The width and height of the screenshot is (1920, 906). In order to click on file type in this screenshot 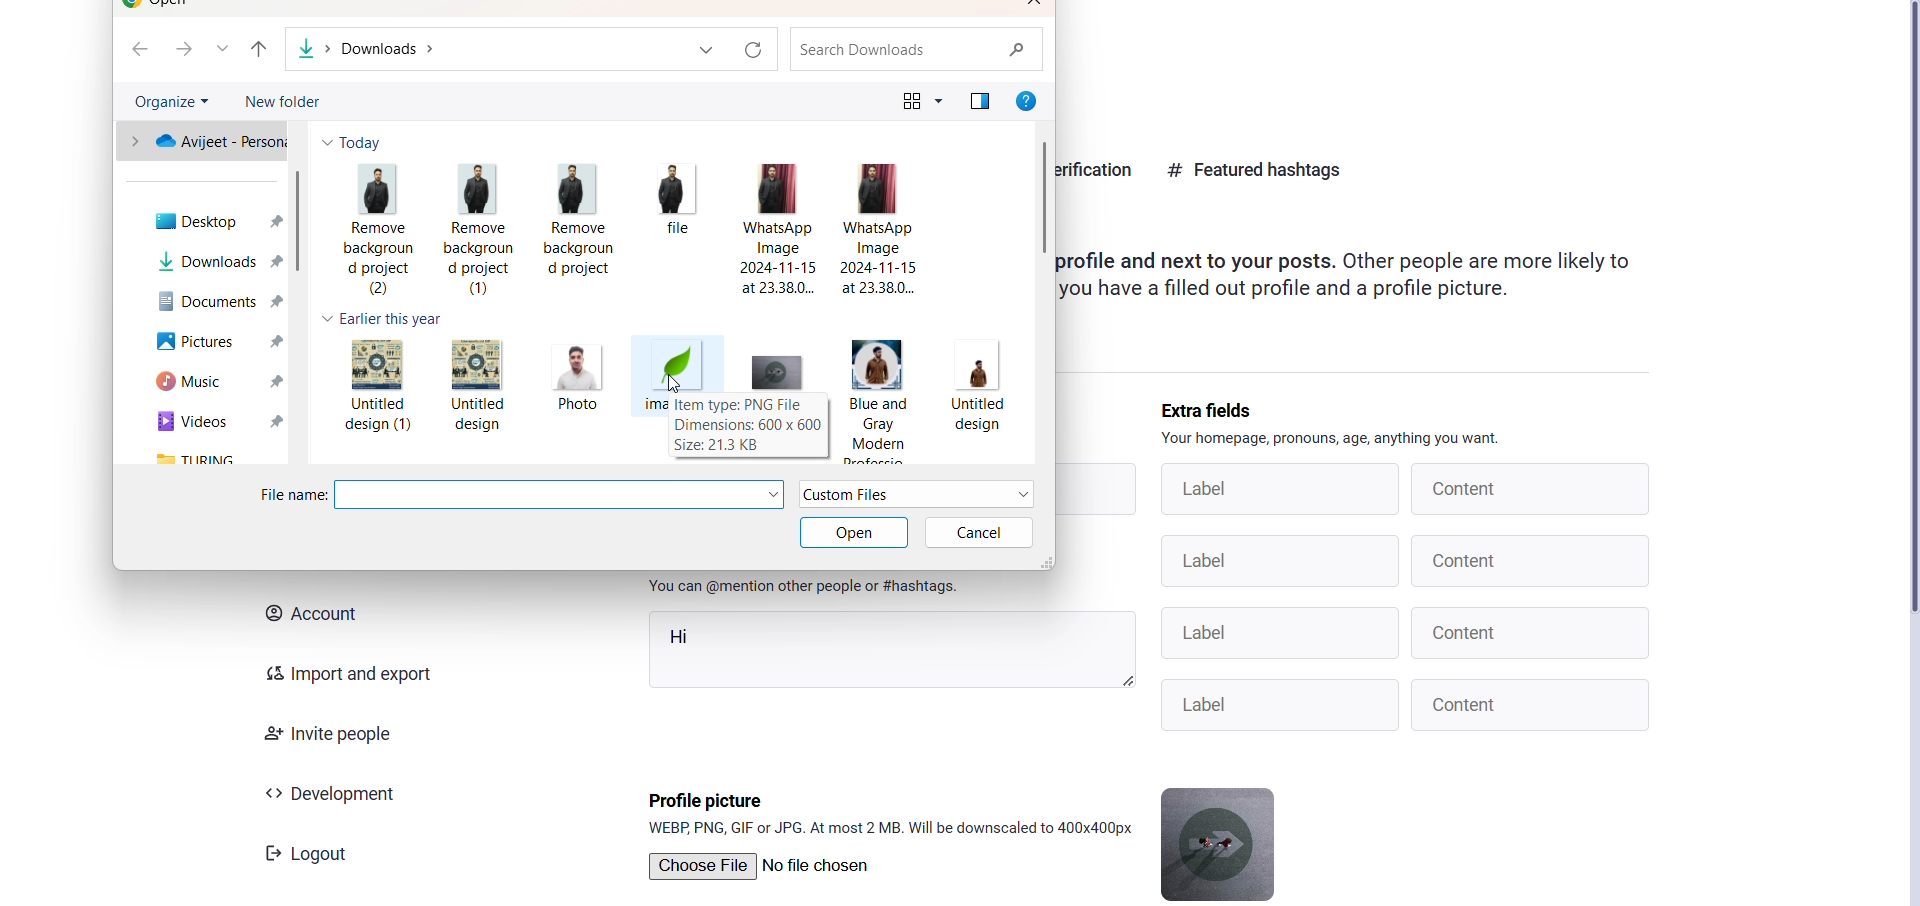, I will do `click(918, 495)`.